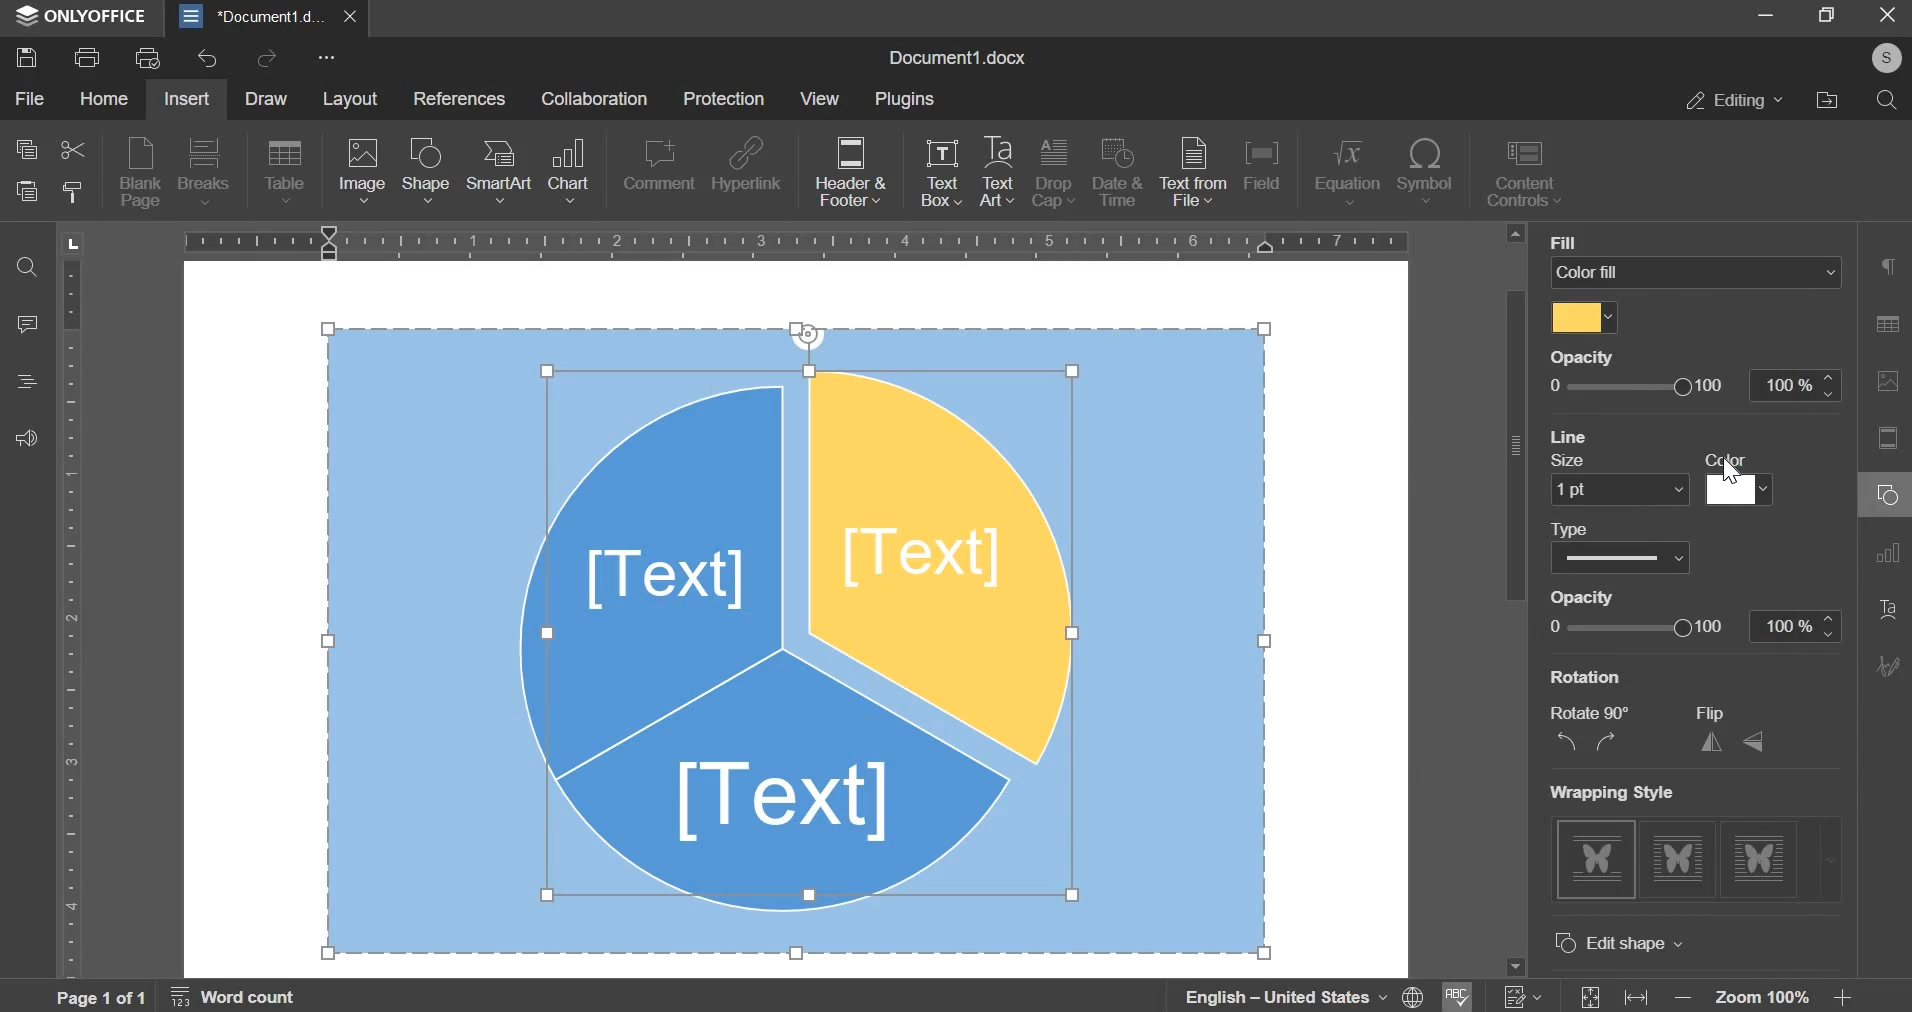 Image resolution: width=1912 pixels, height=1012 pixels. Describe the element at coordinates (798, 240) in the screenshot. I see `horizontal scale` at that location.